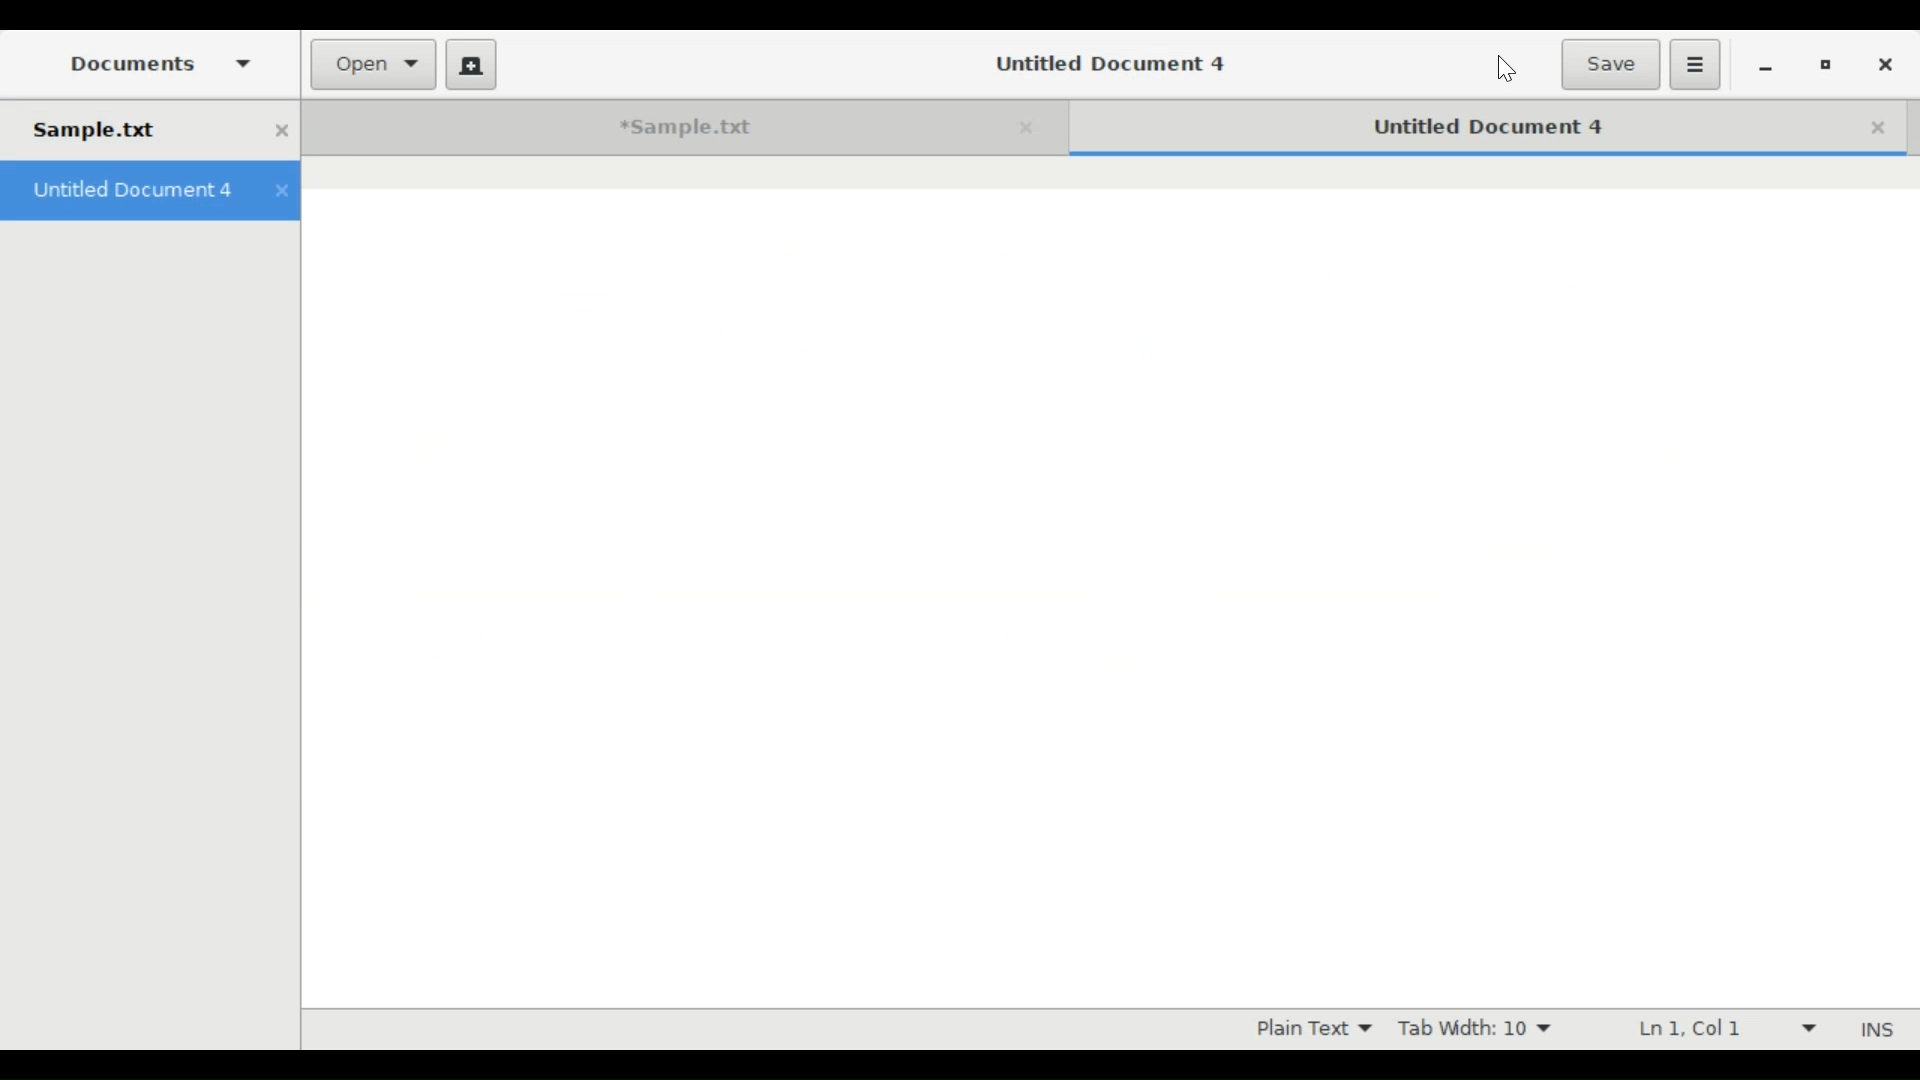 The width and height of the screenshot is (1920, 1080). Describe the element at coordinates (1766, 68) in the screenshot. I see `minimize` at that location.